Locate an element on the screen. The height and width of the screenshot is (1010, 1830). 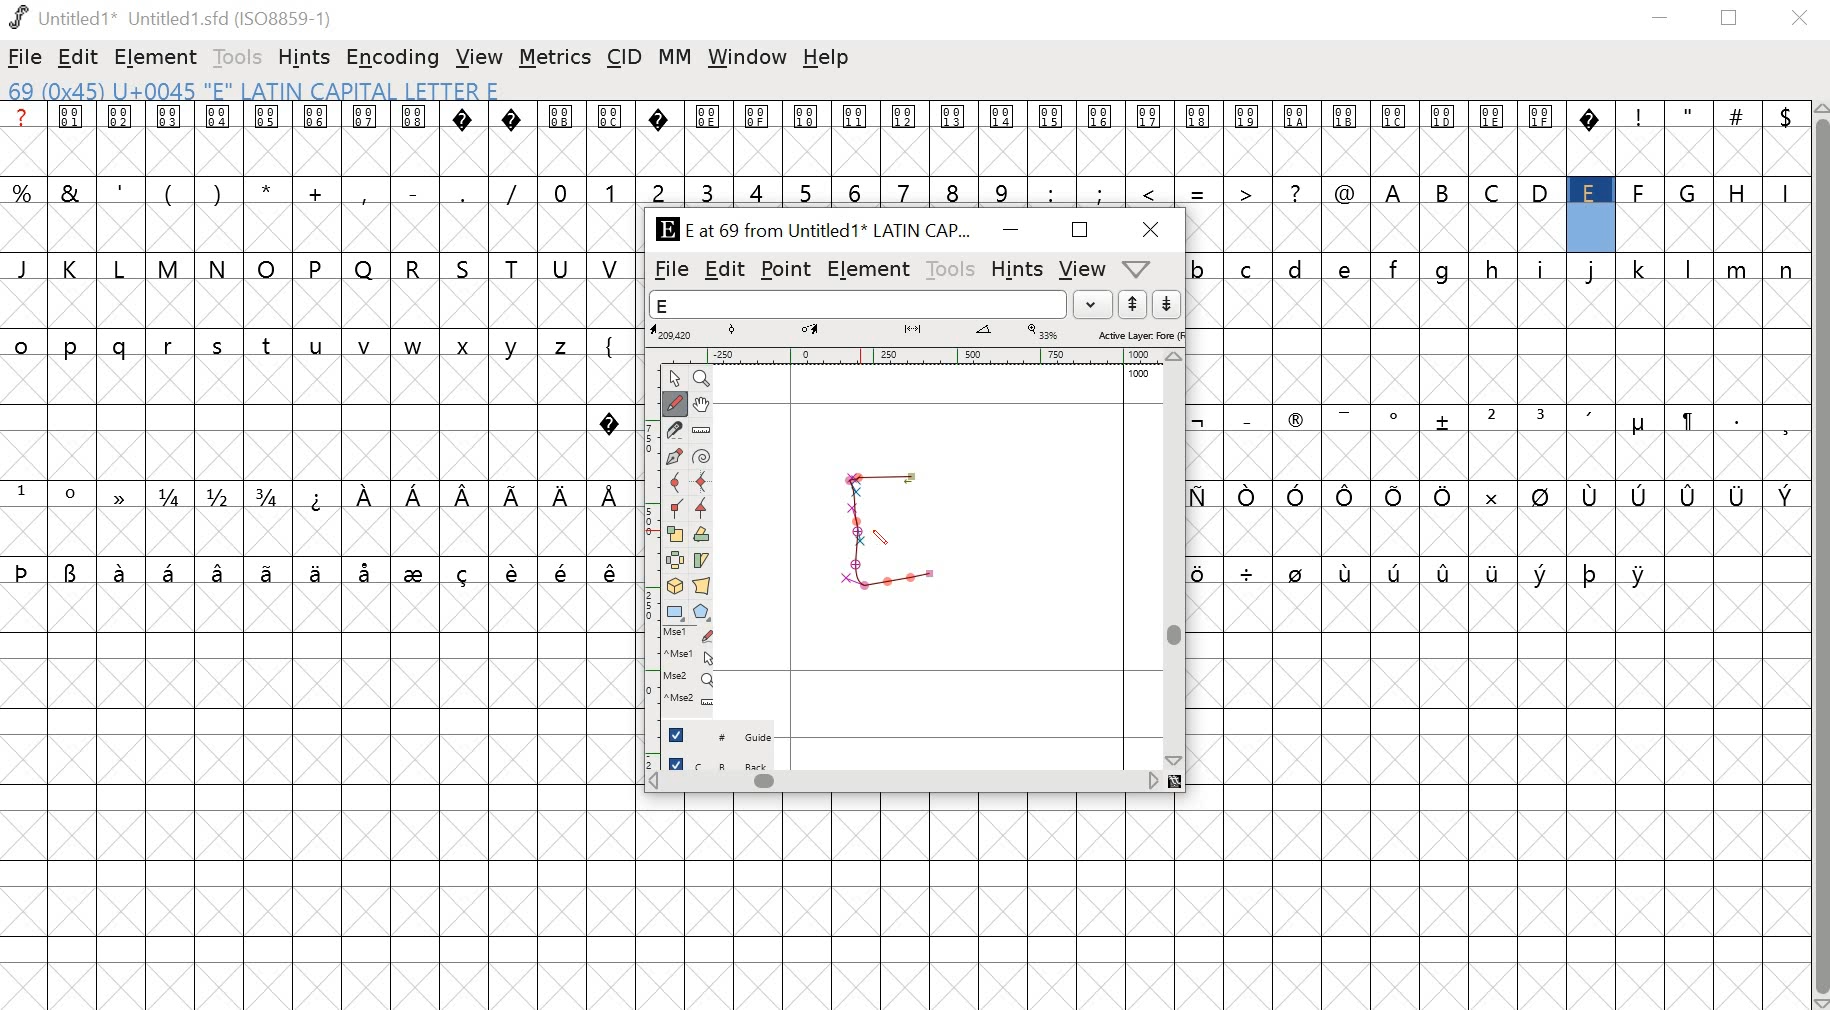
dropdown is located at coordinates (1094, 304).